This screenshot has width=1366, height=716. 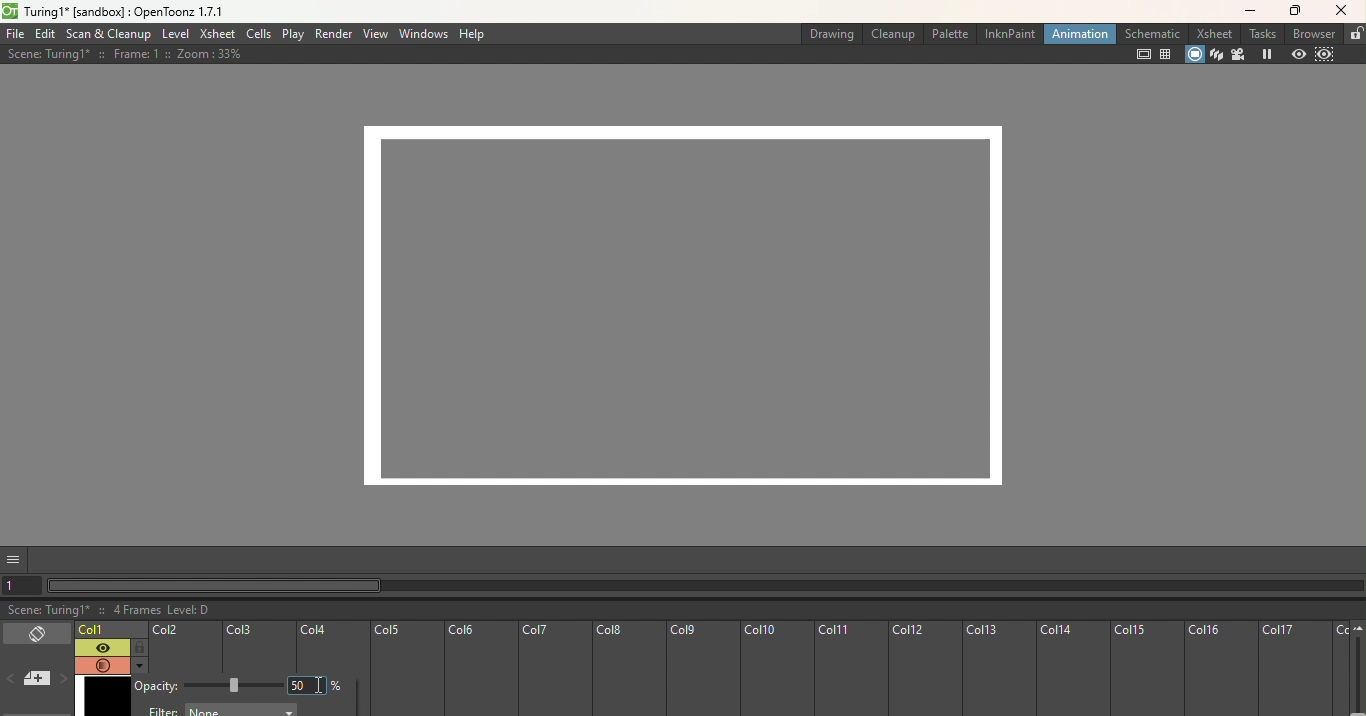 I want to click on Horizontal scroll bar, so click(x=706, y=587).